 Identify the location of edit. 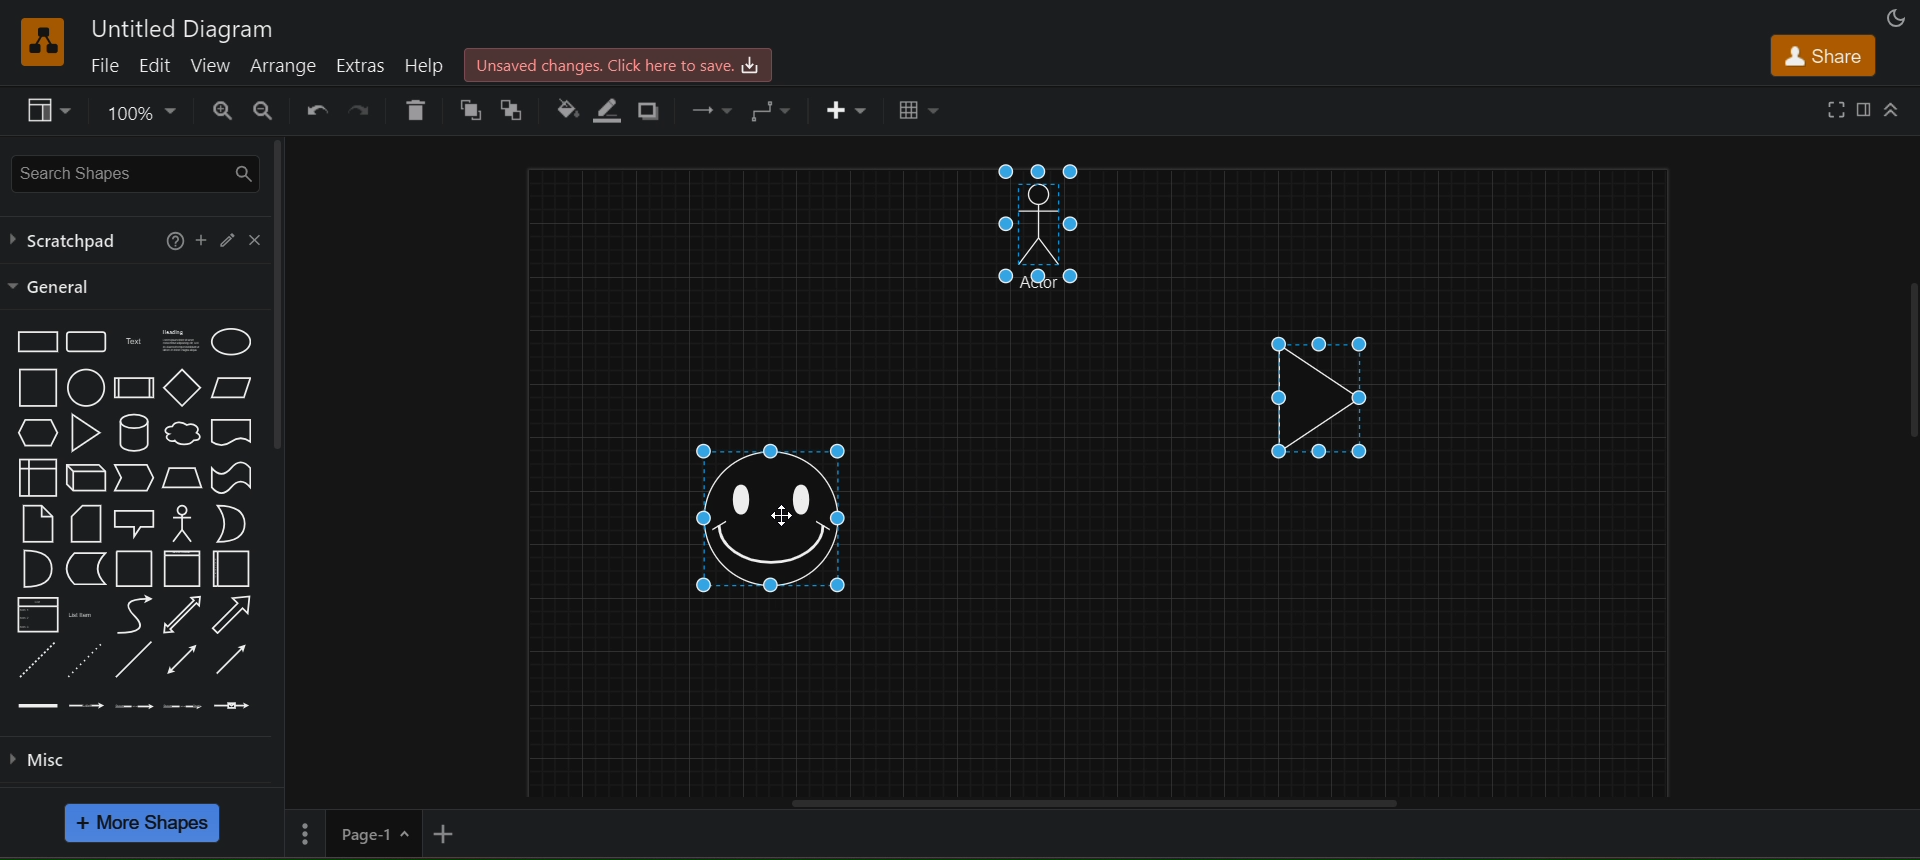
(231, 240).